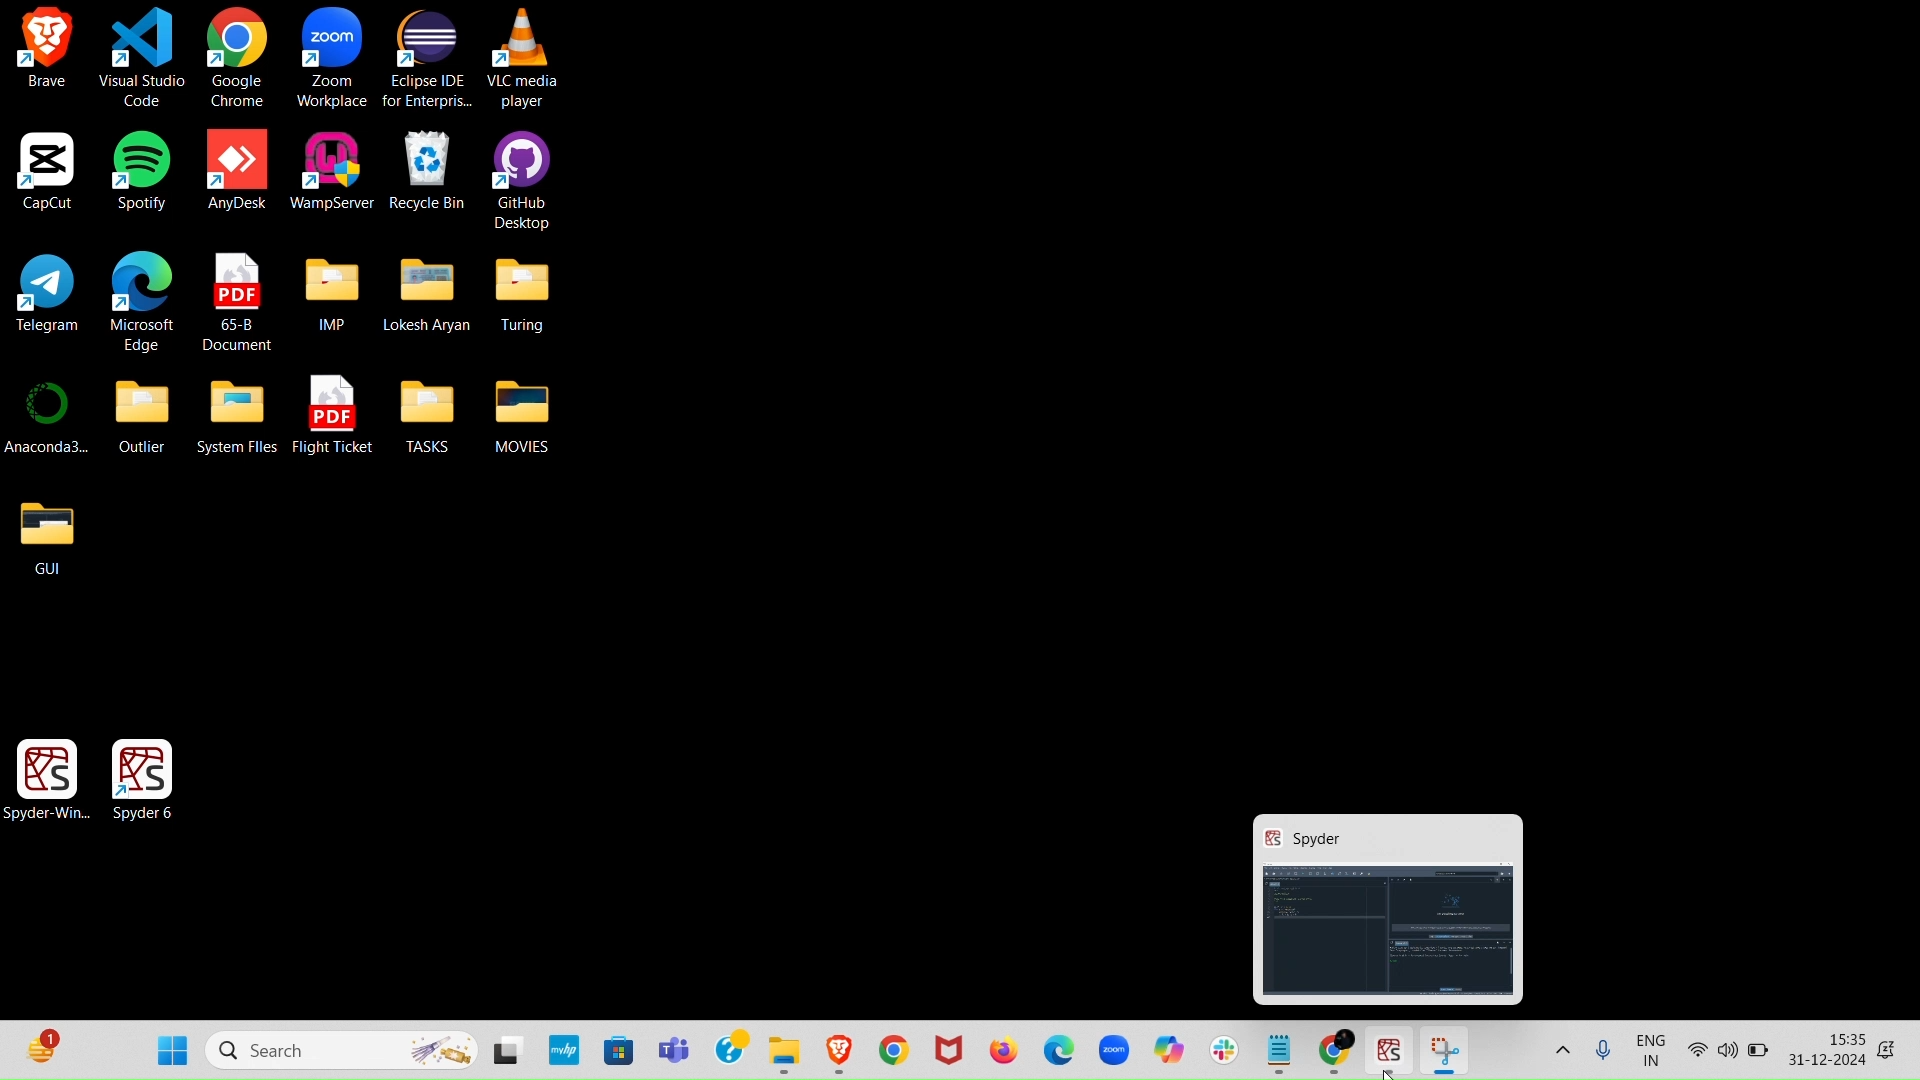 The height and width of the screenshot is (1080, 1920). Describe the element at coordinates (333, 59) in the screenshot. I see `Zoom workplace` at that location.